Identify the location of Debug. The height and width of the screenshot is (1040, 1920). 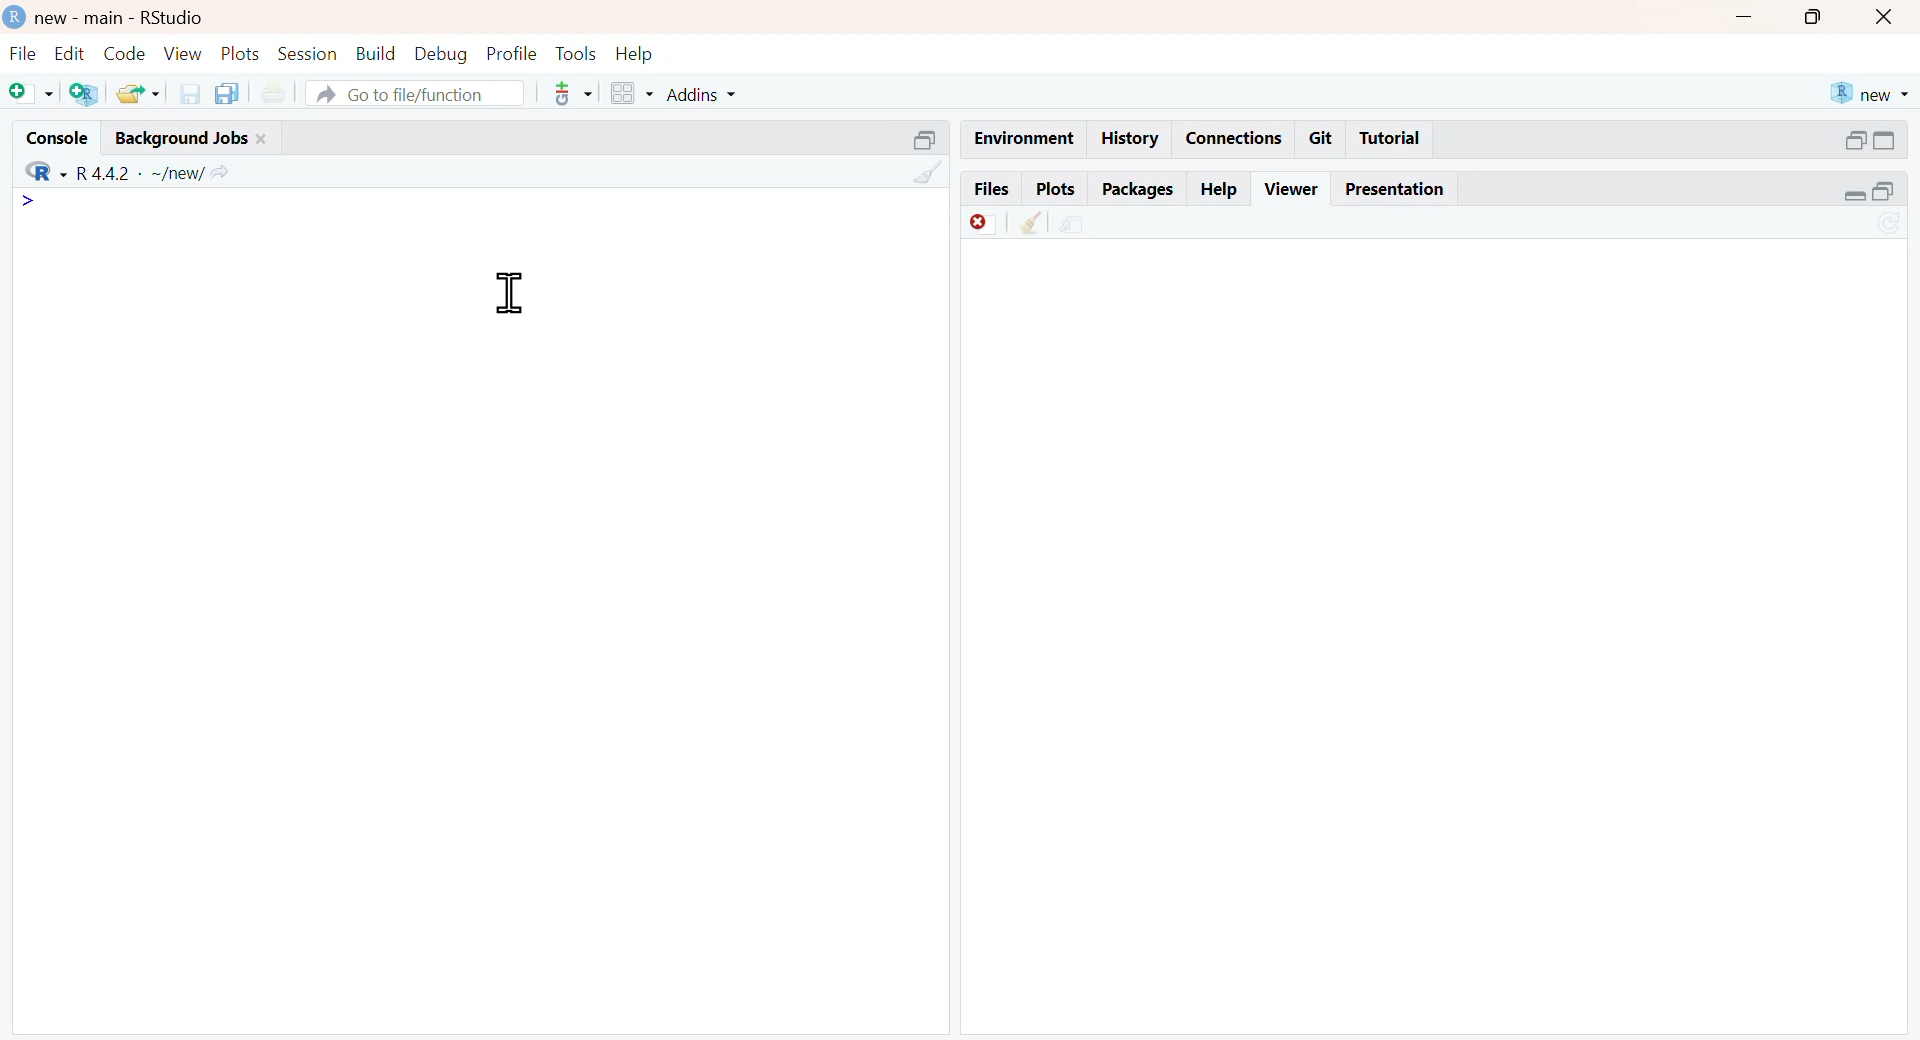
(439, 54).